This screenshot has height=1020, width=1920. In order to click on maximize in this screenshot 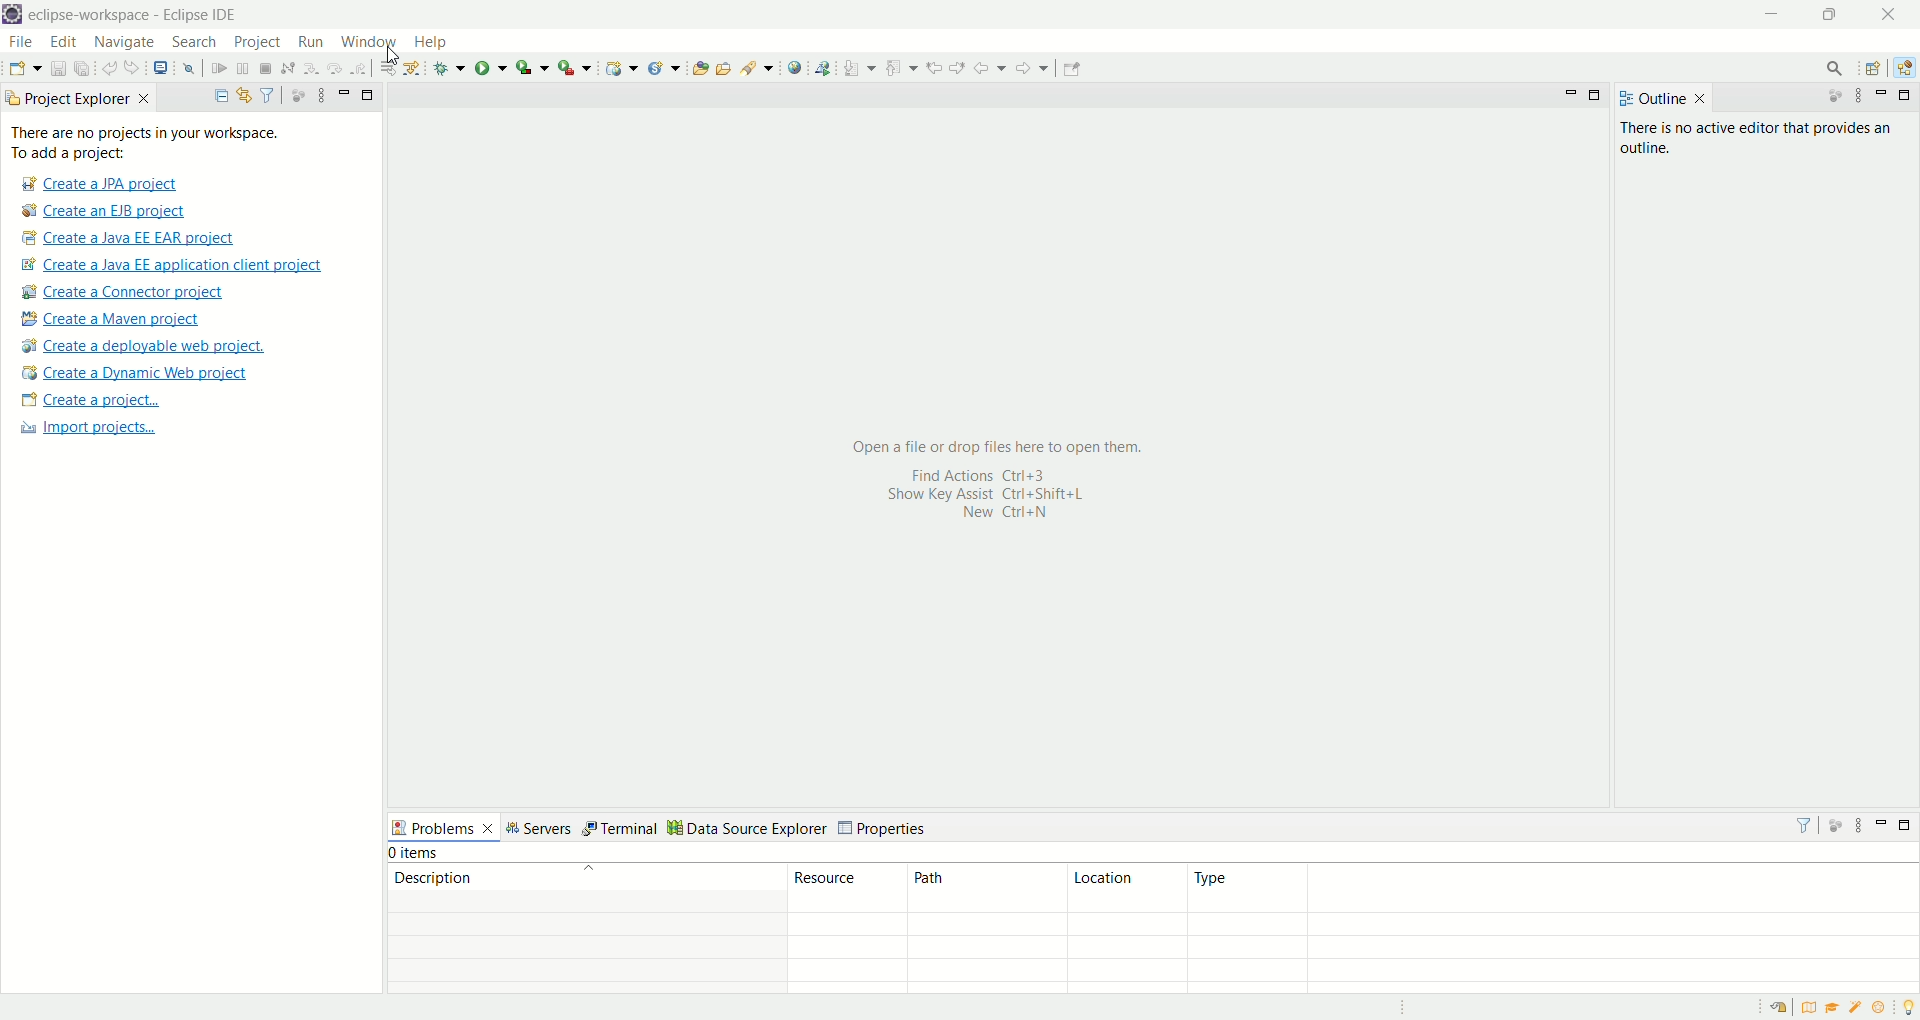, I will do `click(368, 93)`.